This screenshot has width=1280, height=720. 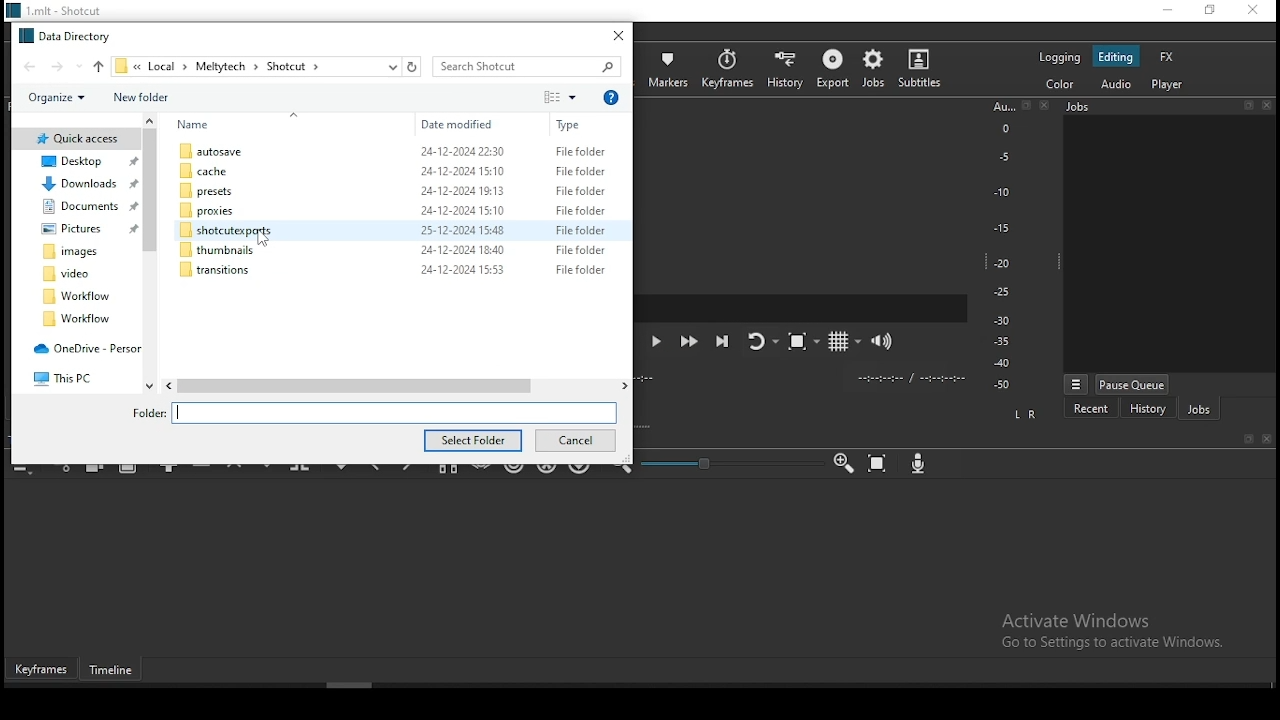 What do you see at coordinates (379, 412) in the screenshot?
I see `folder` at bounding box center [379, 412].